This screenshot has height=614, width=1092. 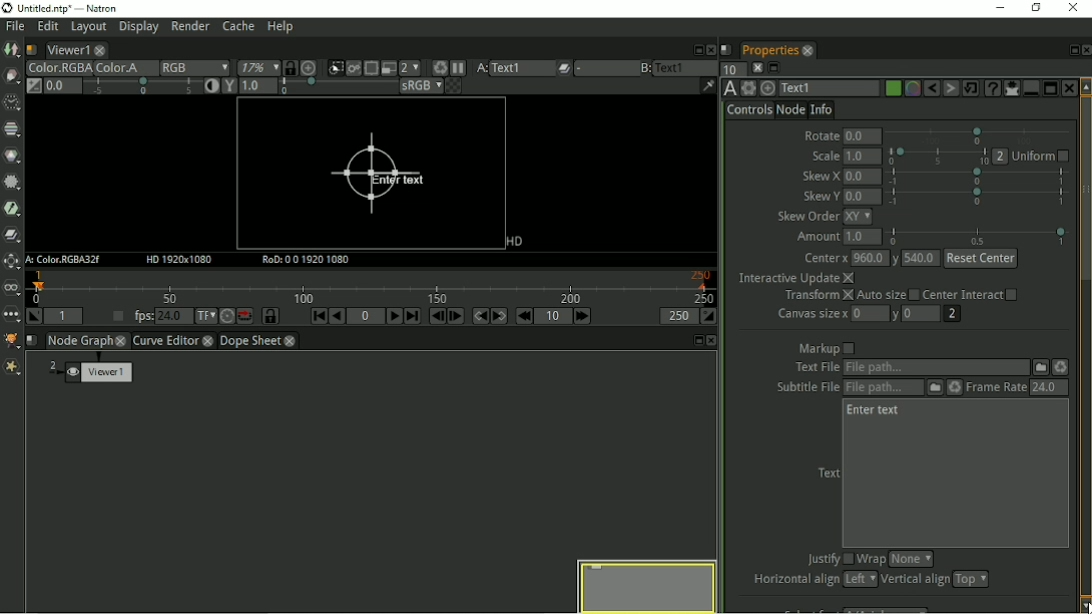 What do you see at coordinates (522, 68) in the screenshot?
I see `text1` at bounding box center [522, 68].